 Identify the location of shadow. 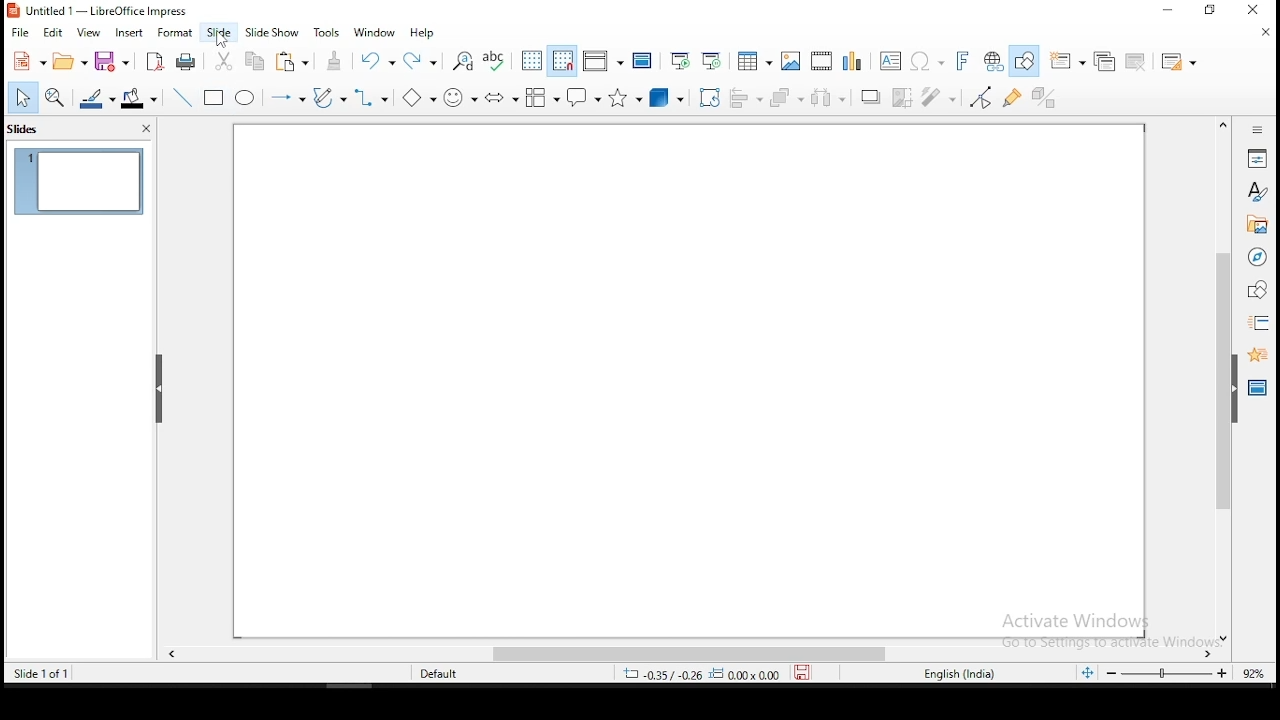
(869, 96).